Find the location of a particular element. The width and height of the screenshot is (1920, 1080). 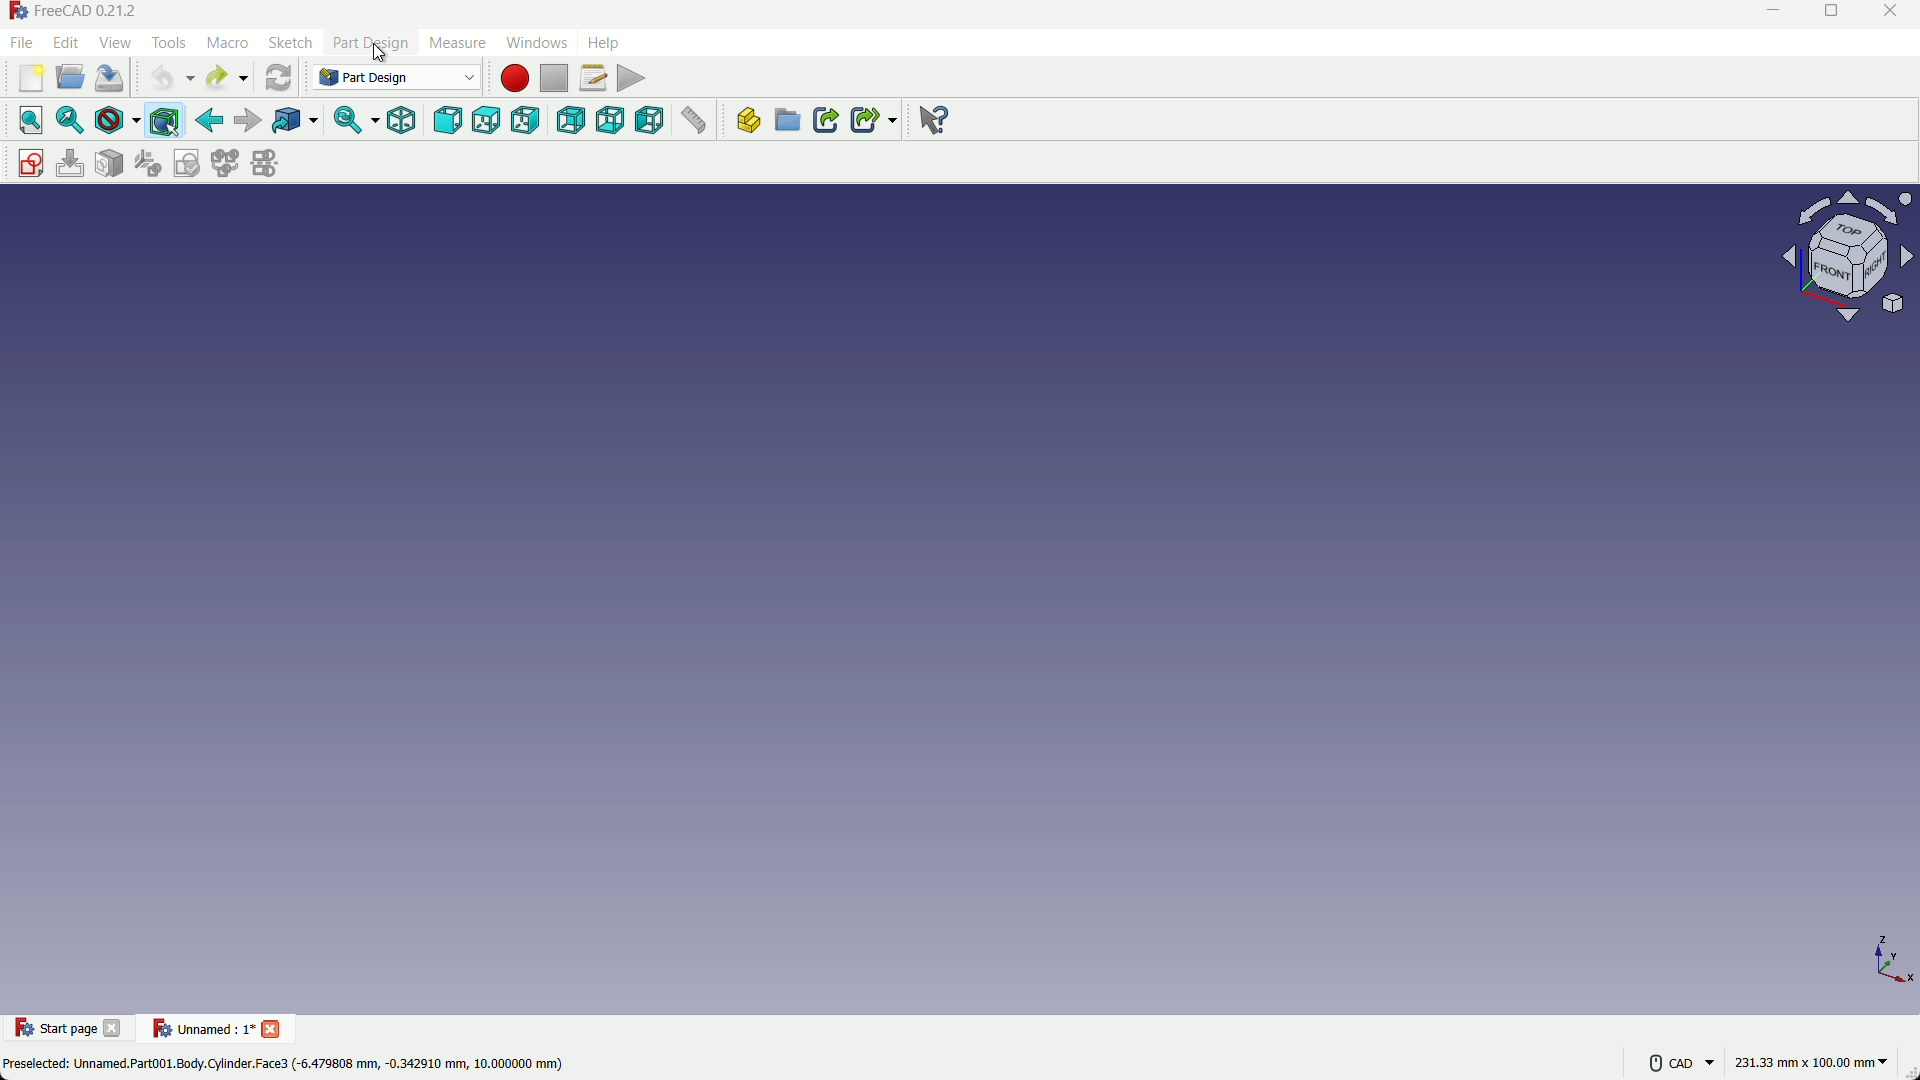

edit  is located at coordinates (66, 41).